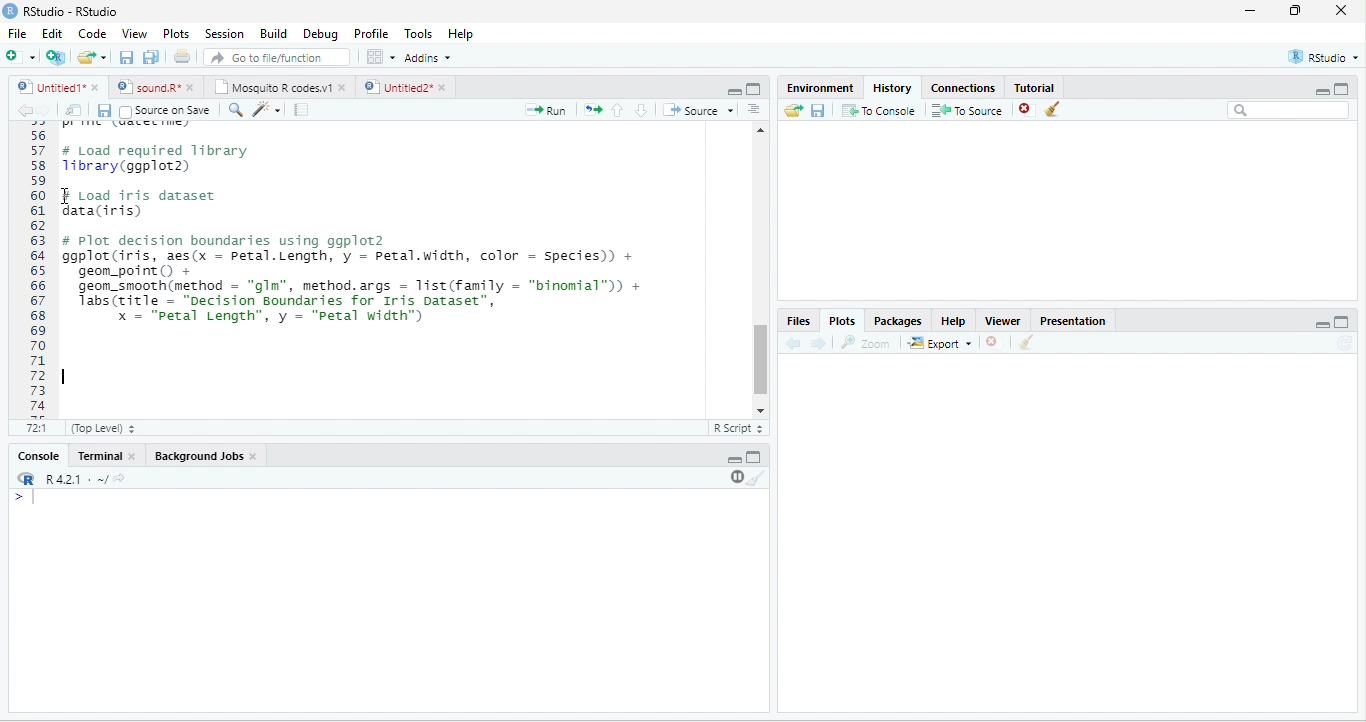  What do you see at coordinates (1344, 343) in the screenshot?
I see `refresh` at bounding box center [1344, 343].